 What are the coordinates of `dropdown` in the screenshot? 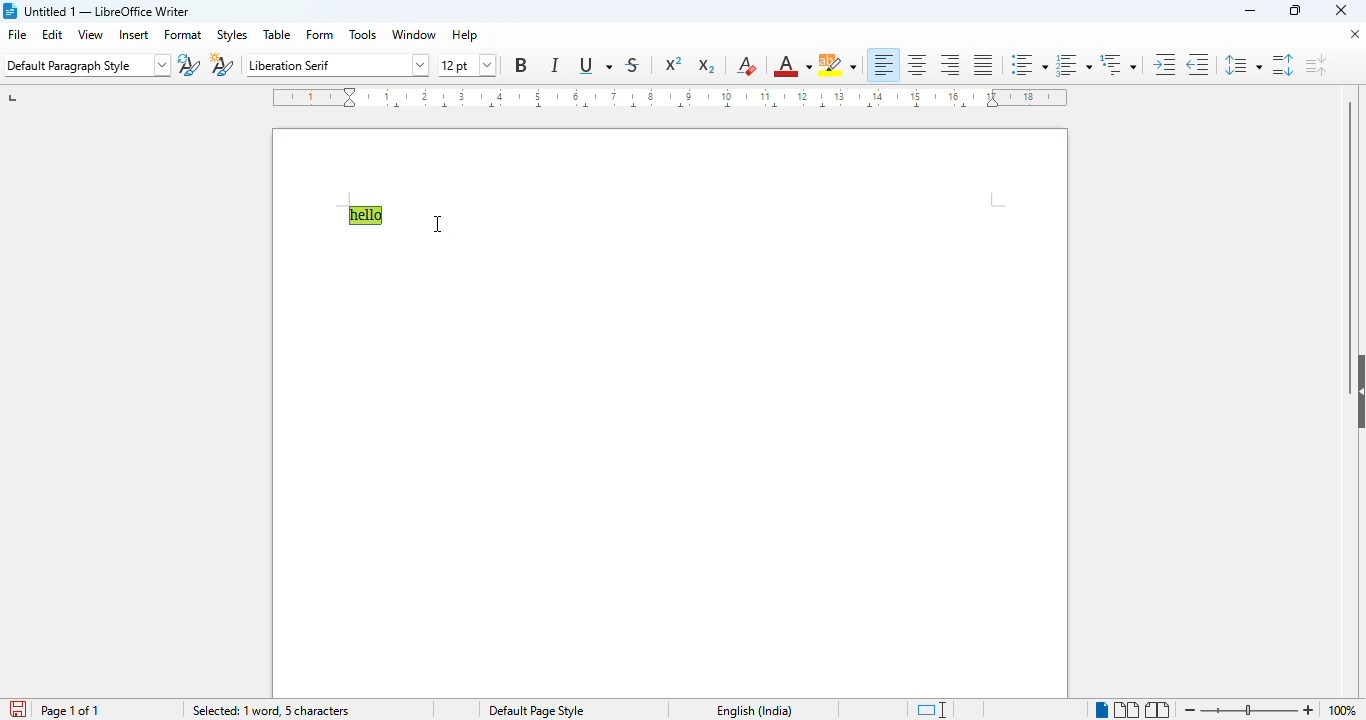 It's located at (489, 65).